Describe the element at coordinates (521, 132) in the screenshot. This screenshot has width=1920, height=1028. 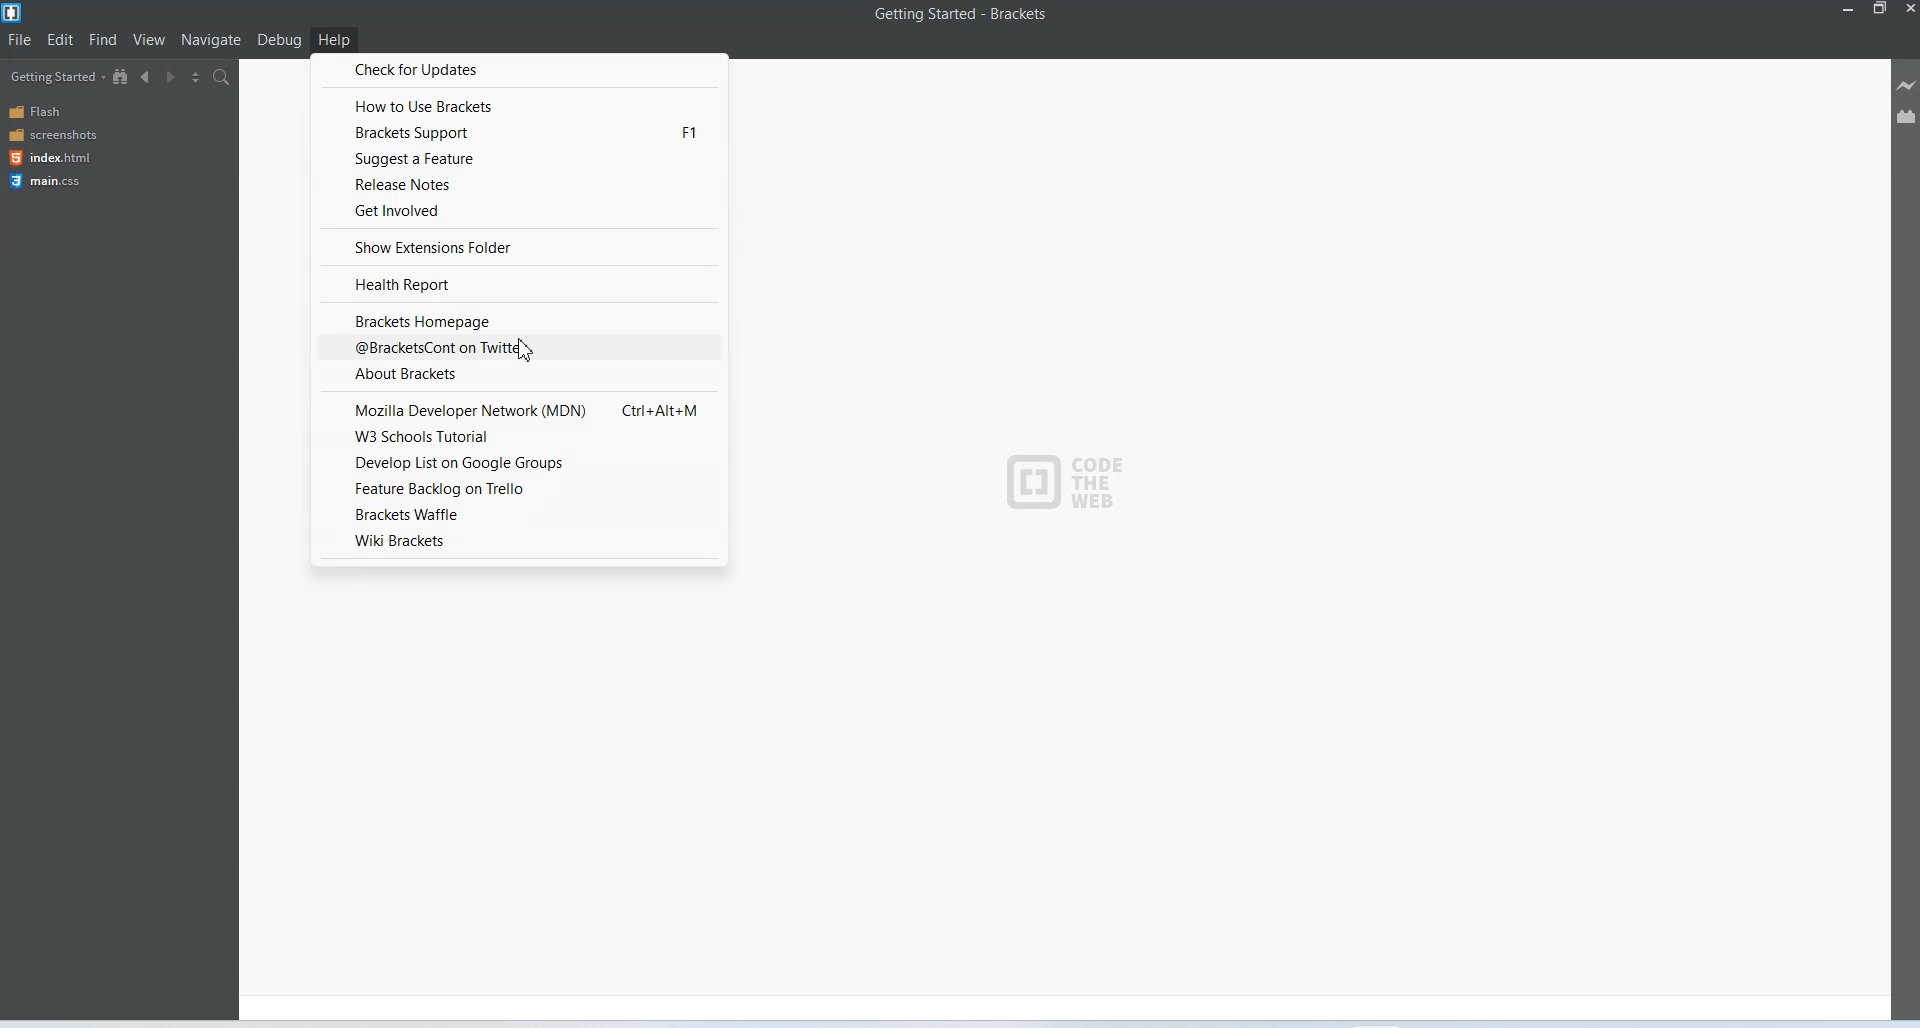
I see `Bracket support` at that location.